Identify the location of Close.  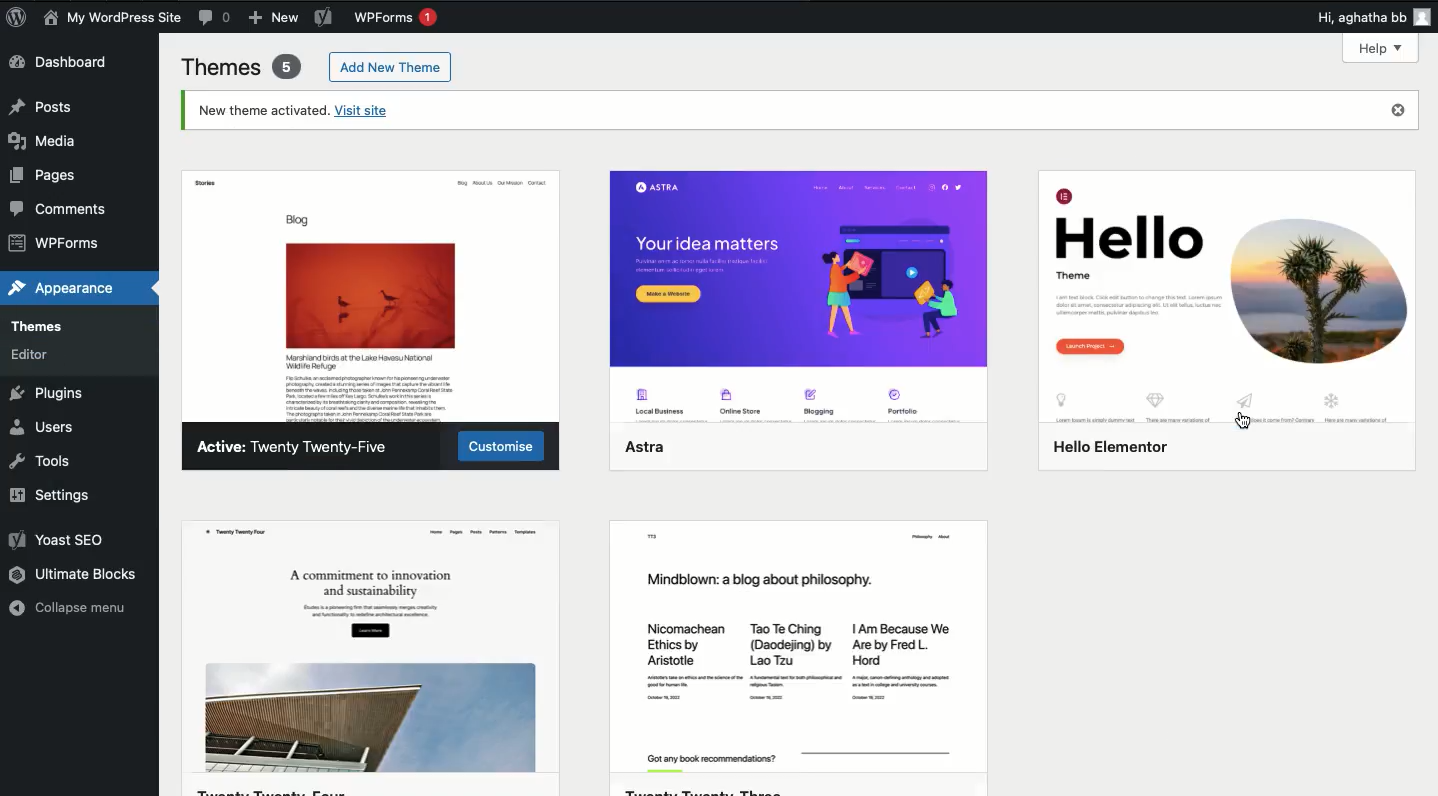
(1399, 112).